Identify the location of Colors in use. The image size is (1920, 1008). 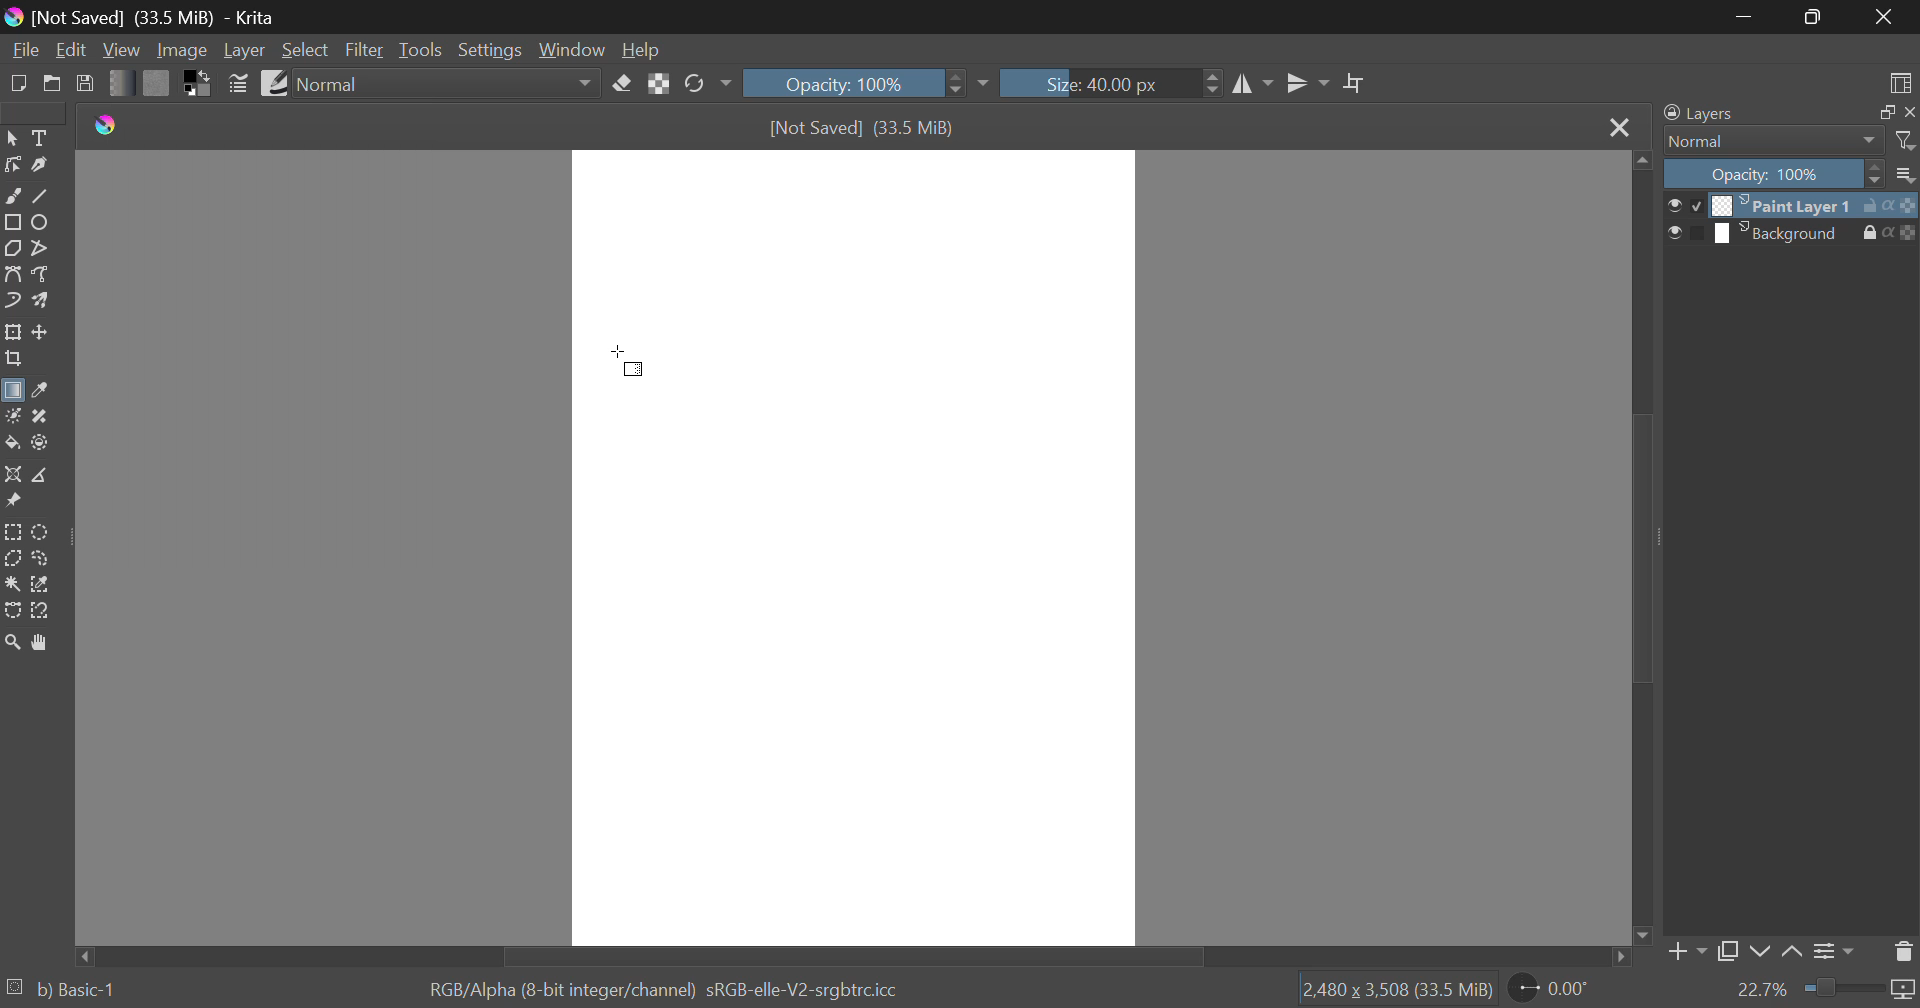
(198, 82).